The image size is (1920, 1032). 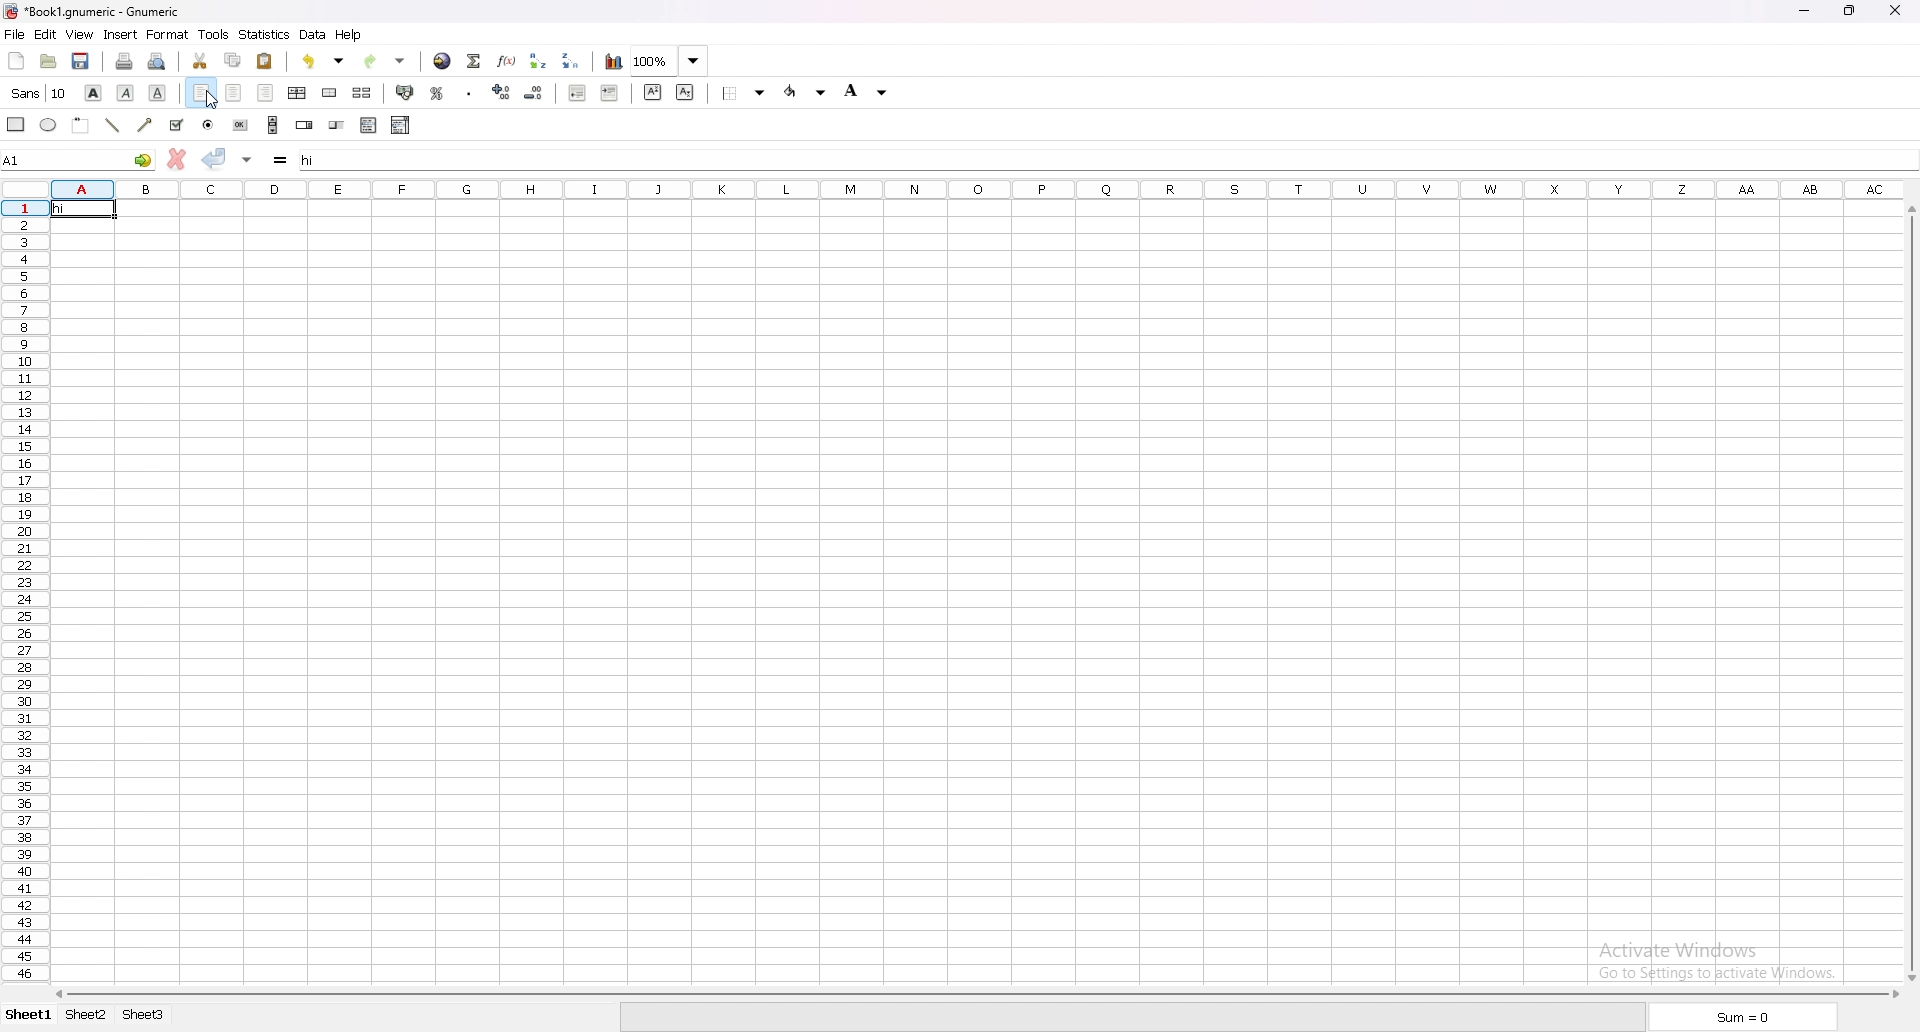 I want to click on cut, so click(x=201, y=62).